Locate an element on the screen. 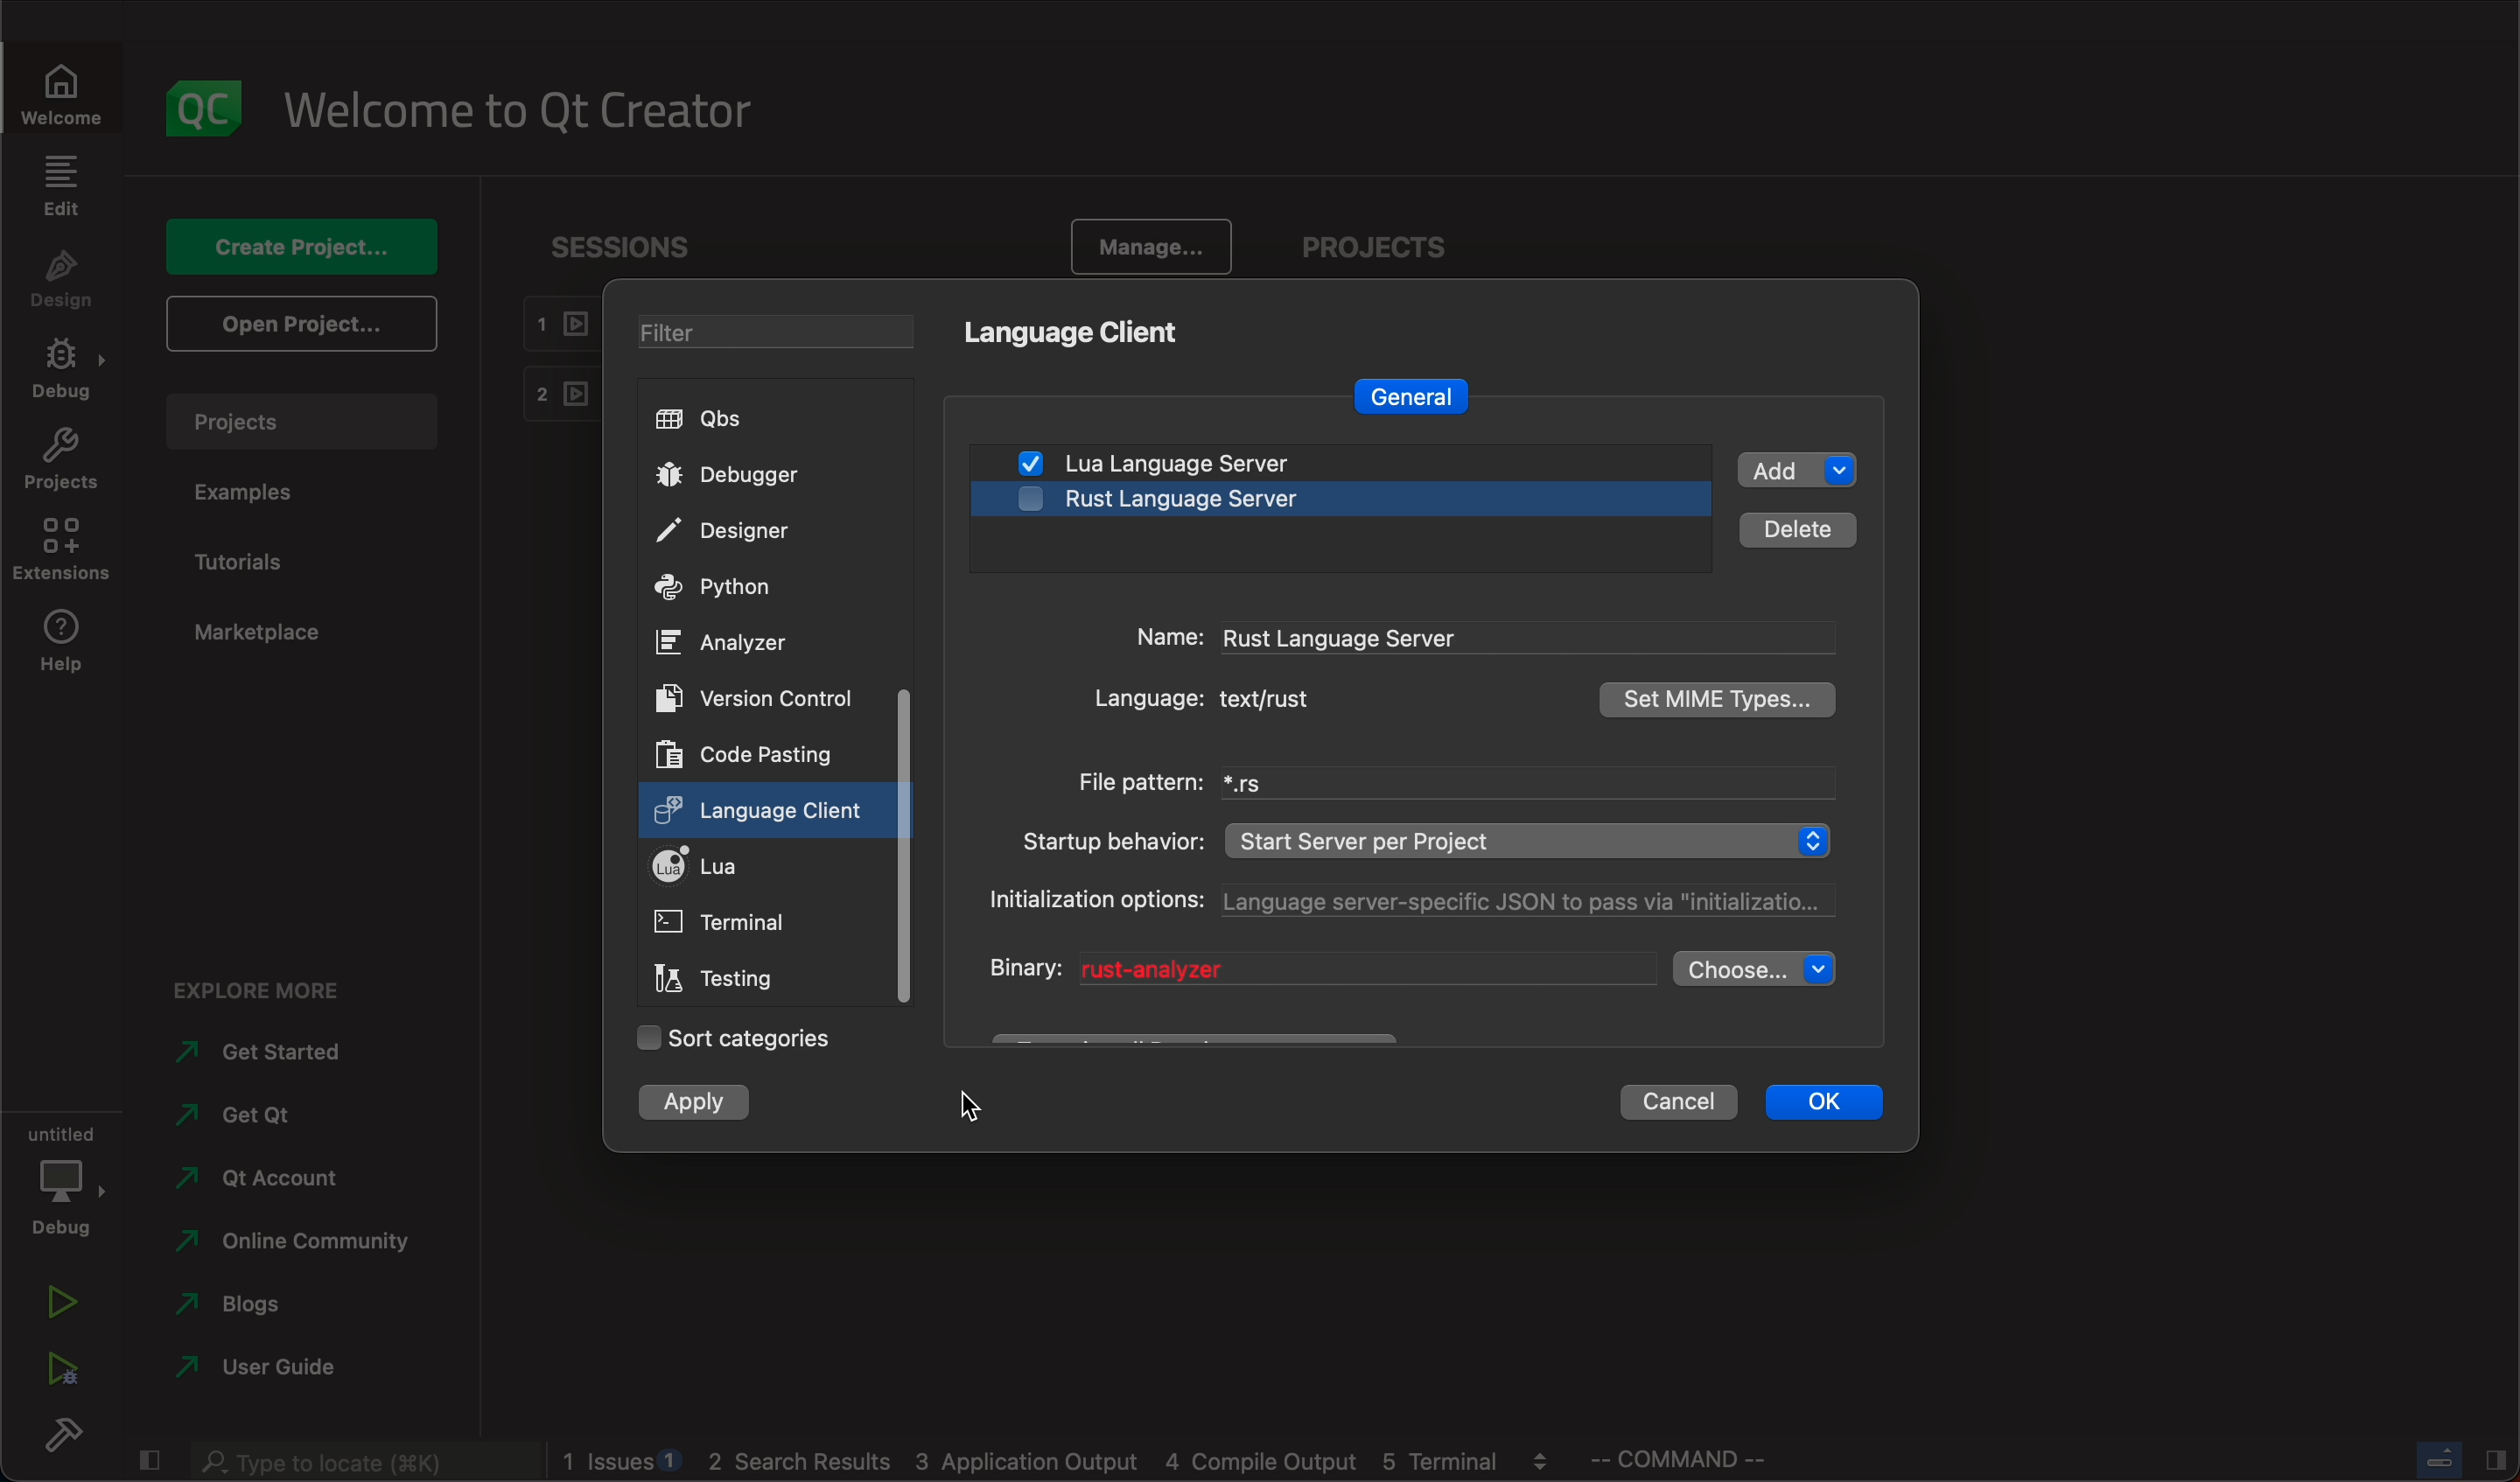  debugger is located at coordinates (730, 480).